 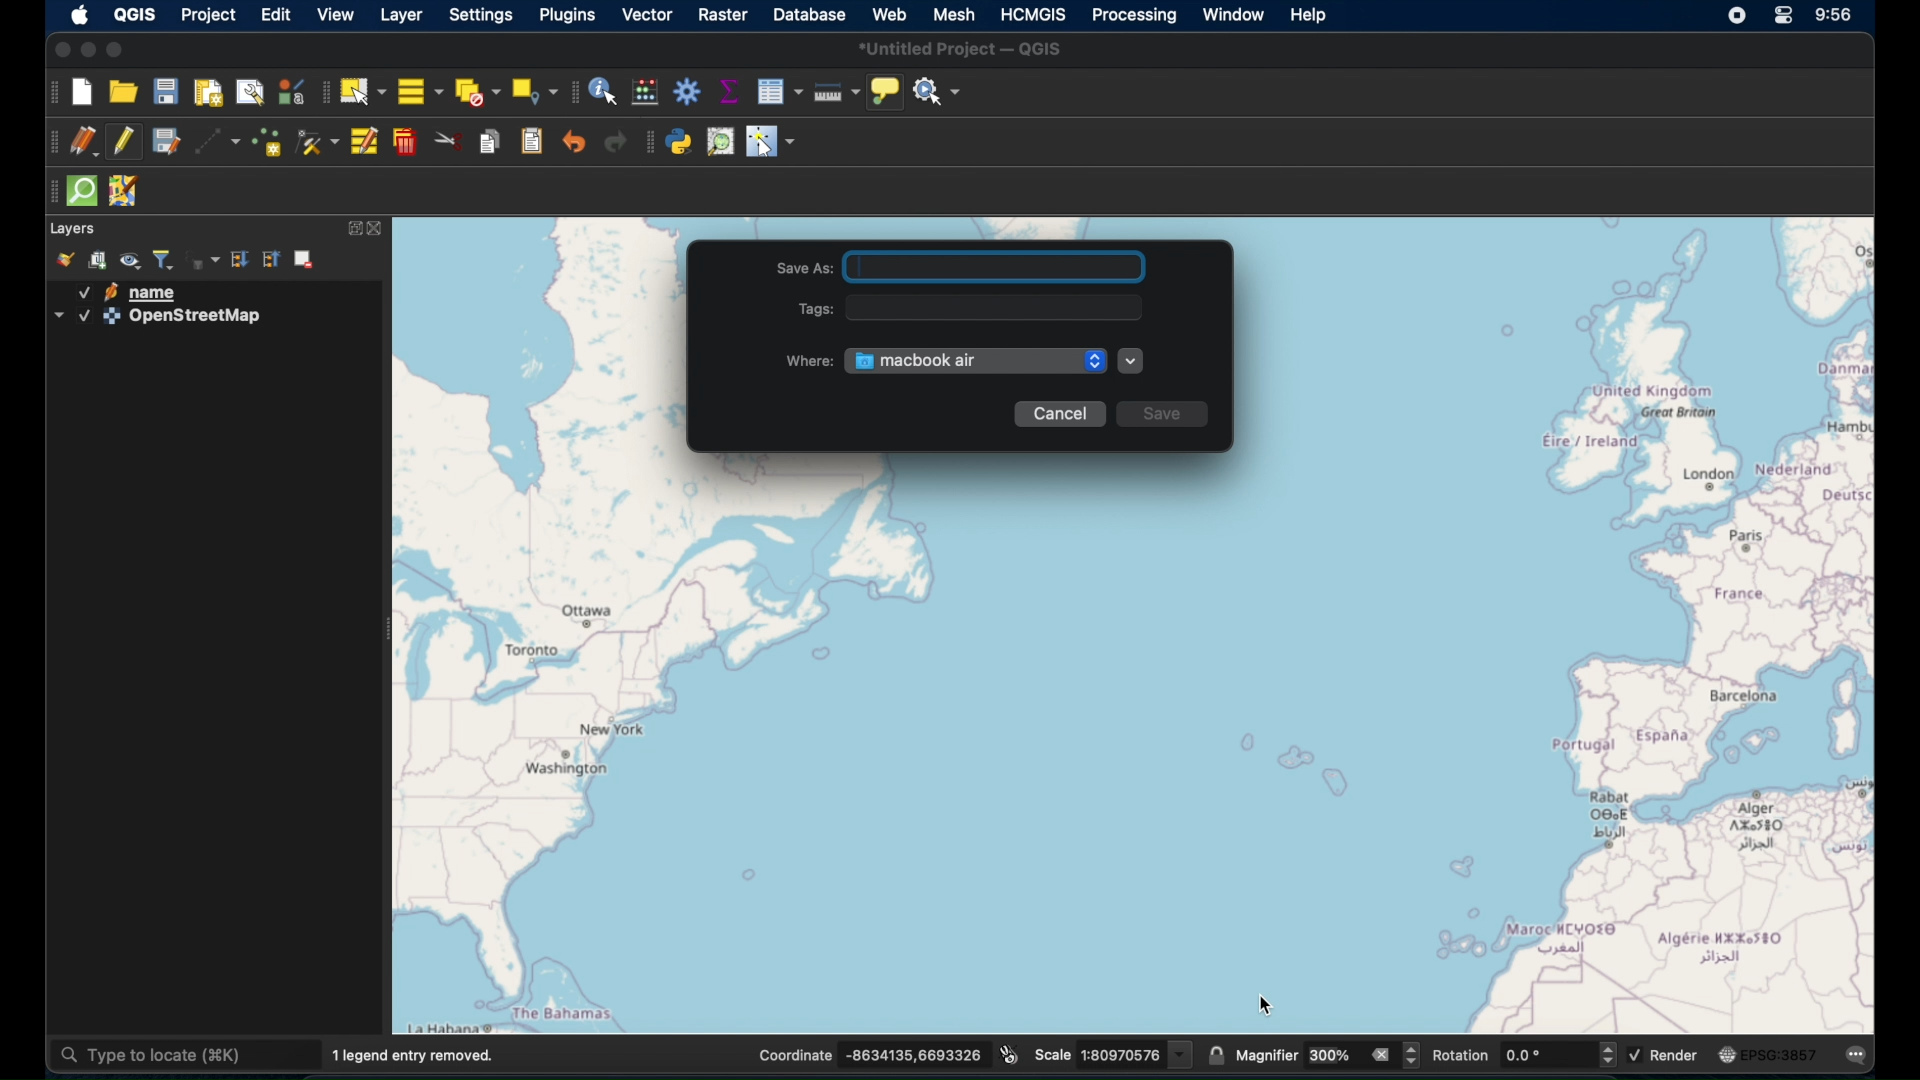 I want to click on maximize, so click(x=119, y=51).